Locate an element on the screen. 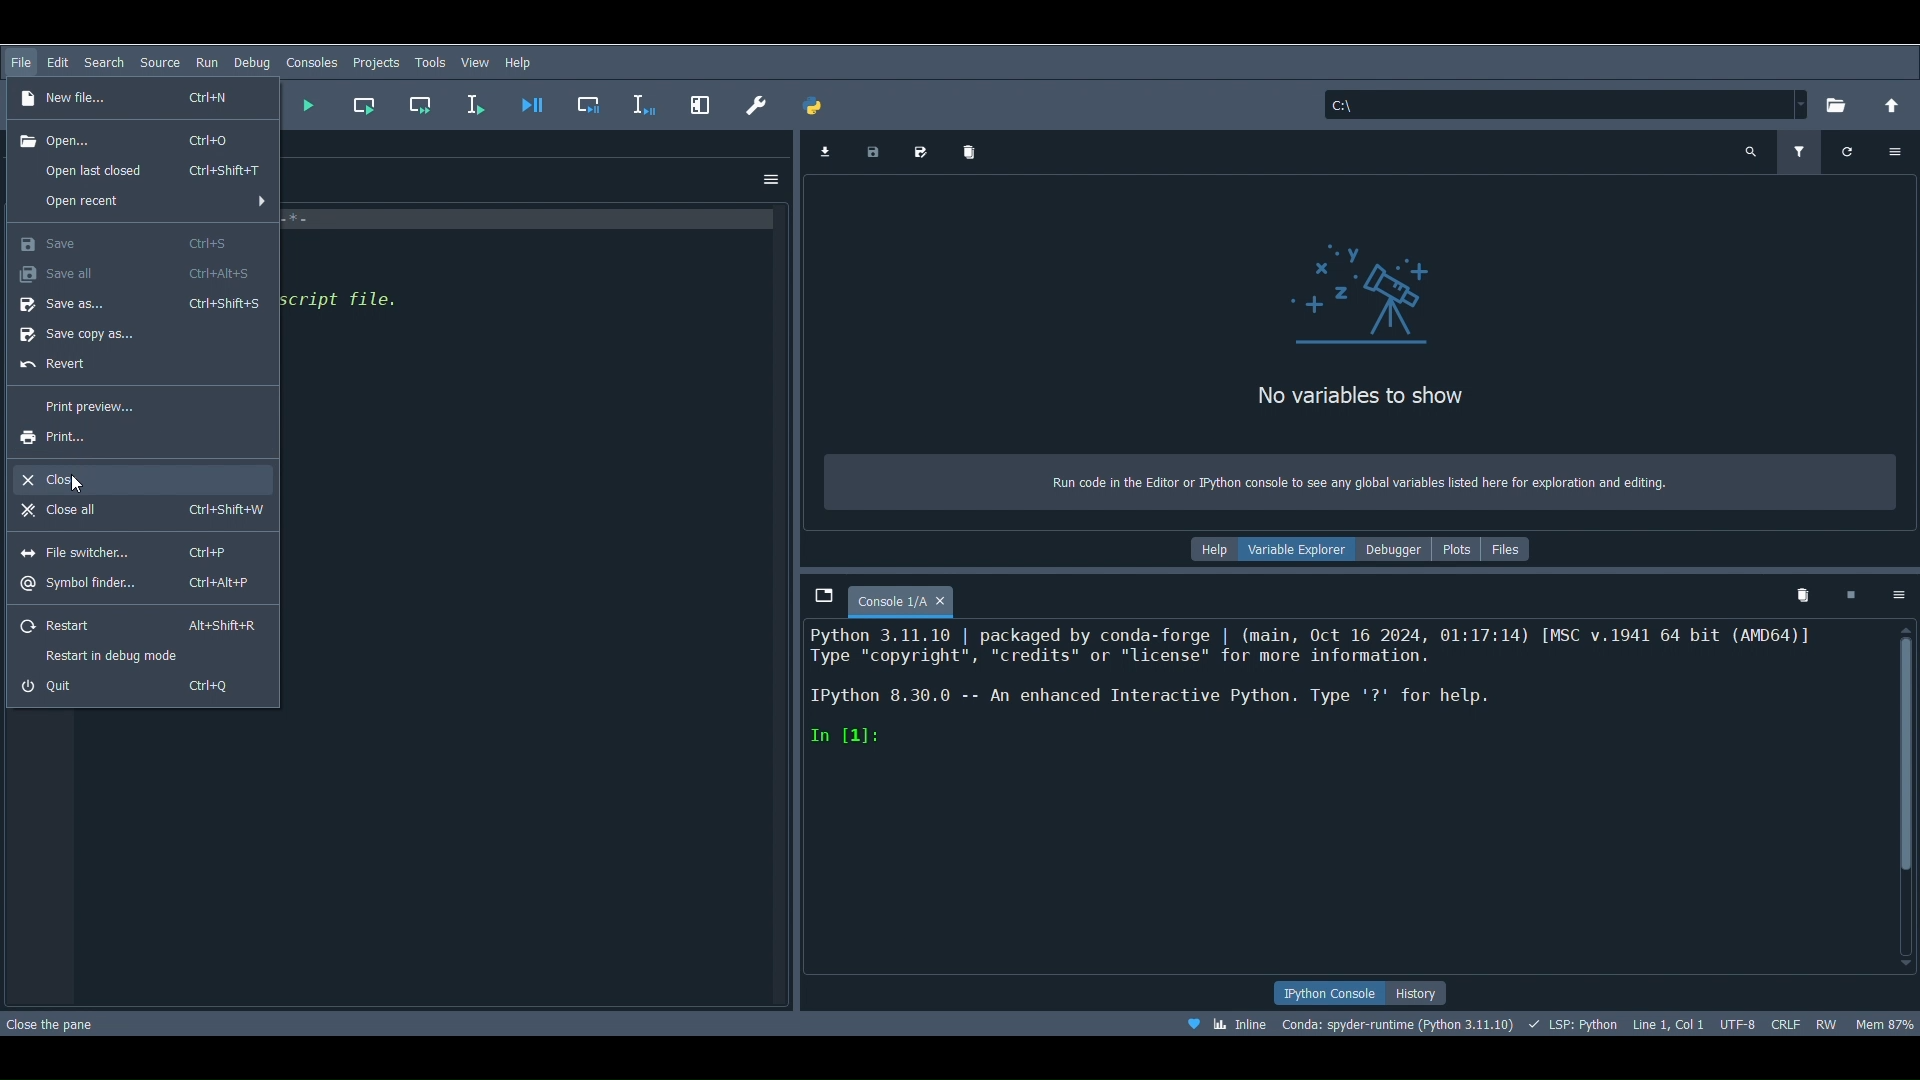  Save data as is located at coordinates (925, 150).